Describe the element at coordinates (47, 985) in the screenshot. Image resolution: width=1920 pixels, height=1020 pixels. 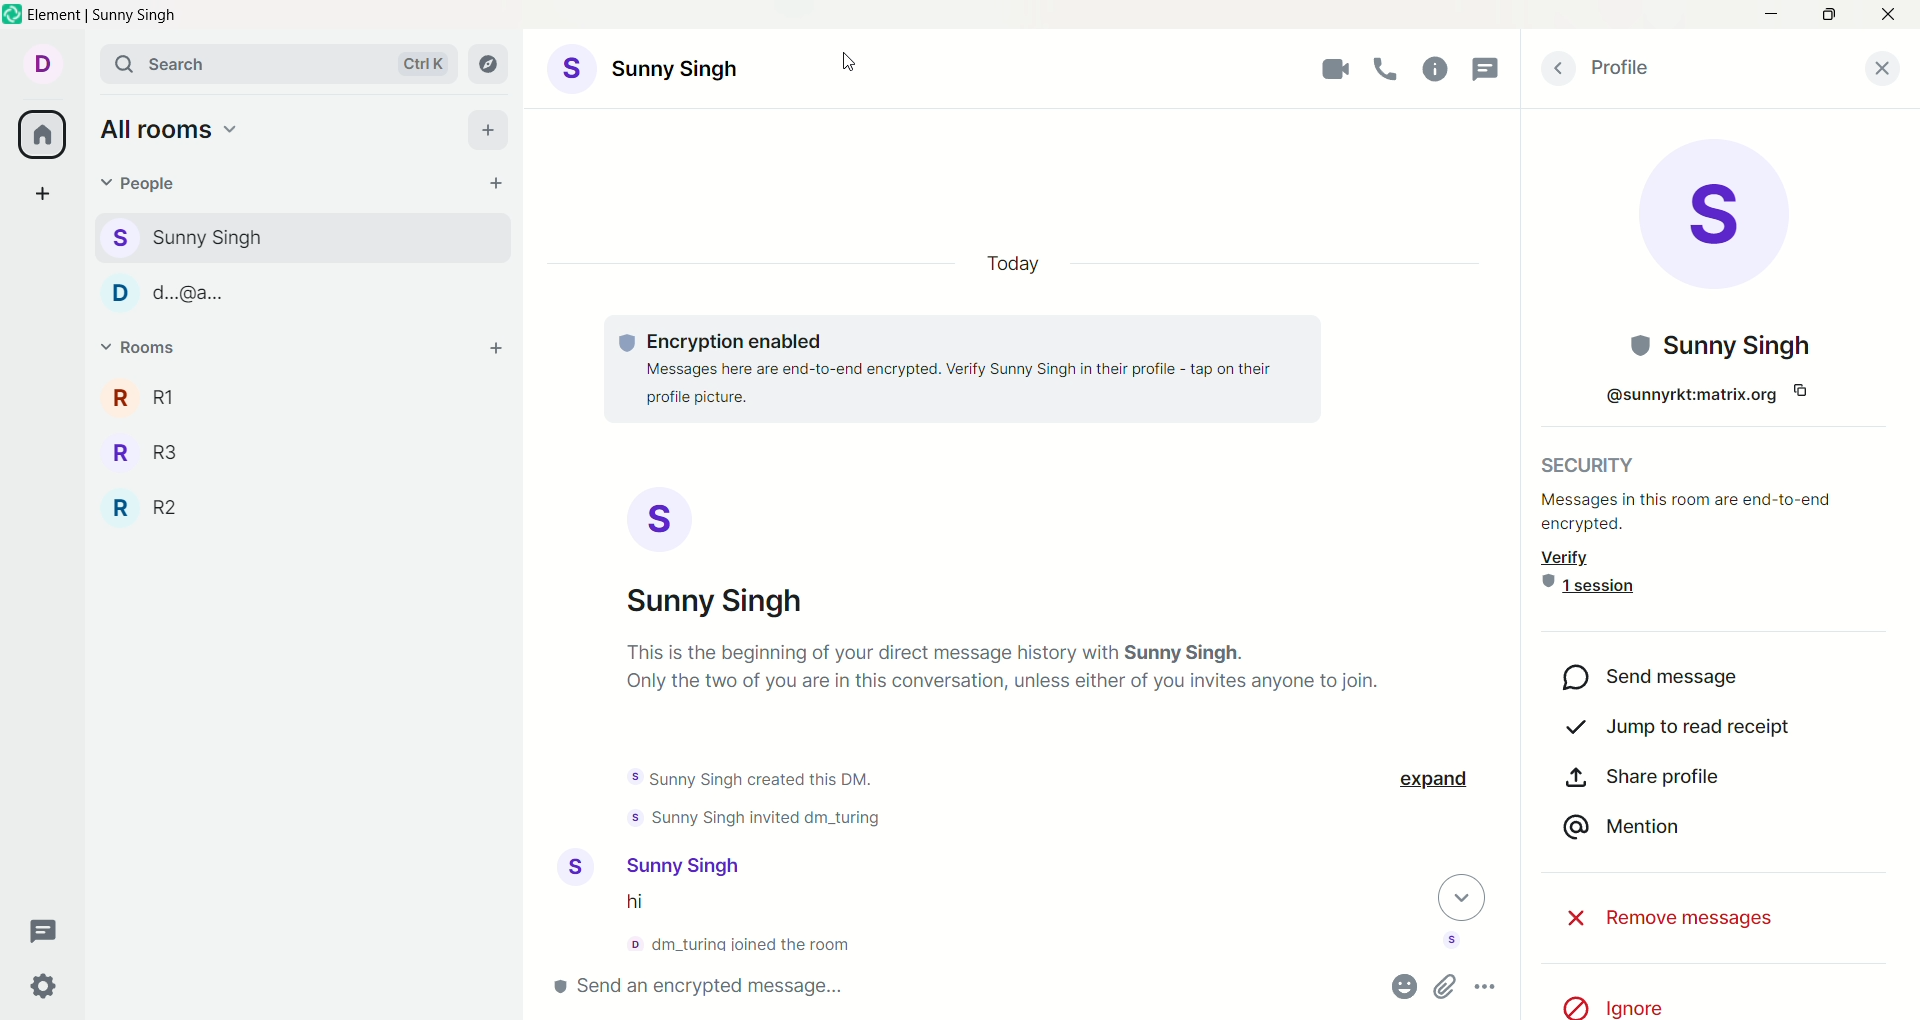
I see `settings` at that location.